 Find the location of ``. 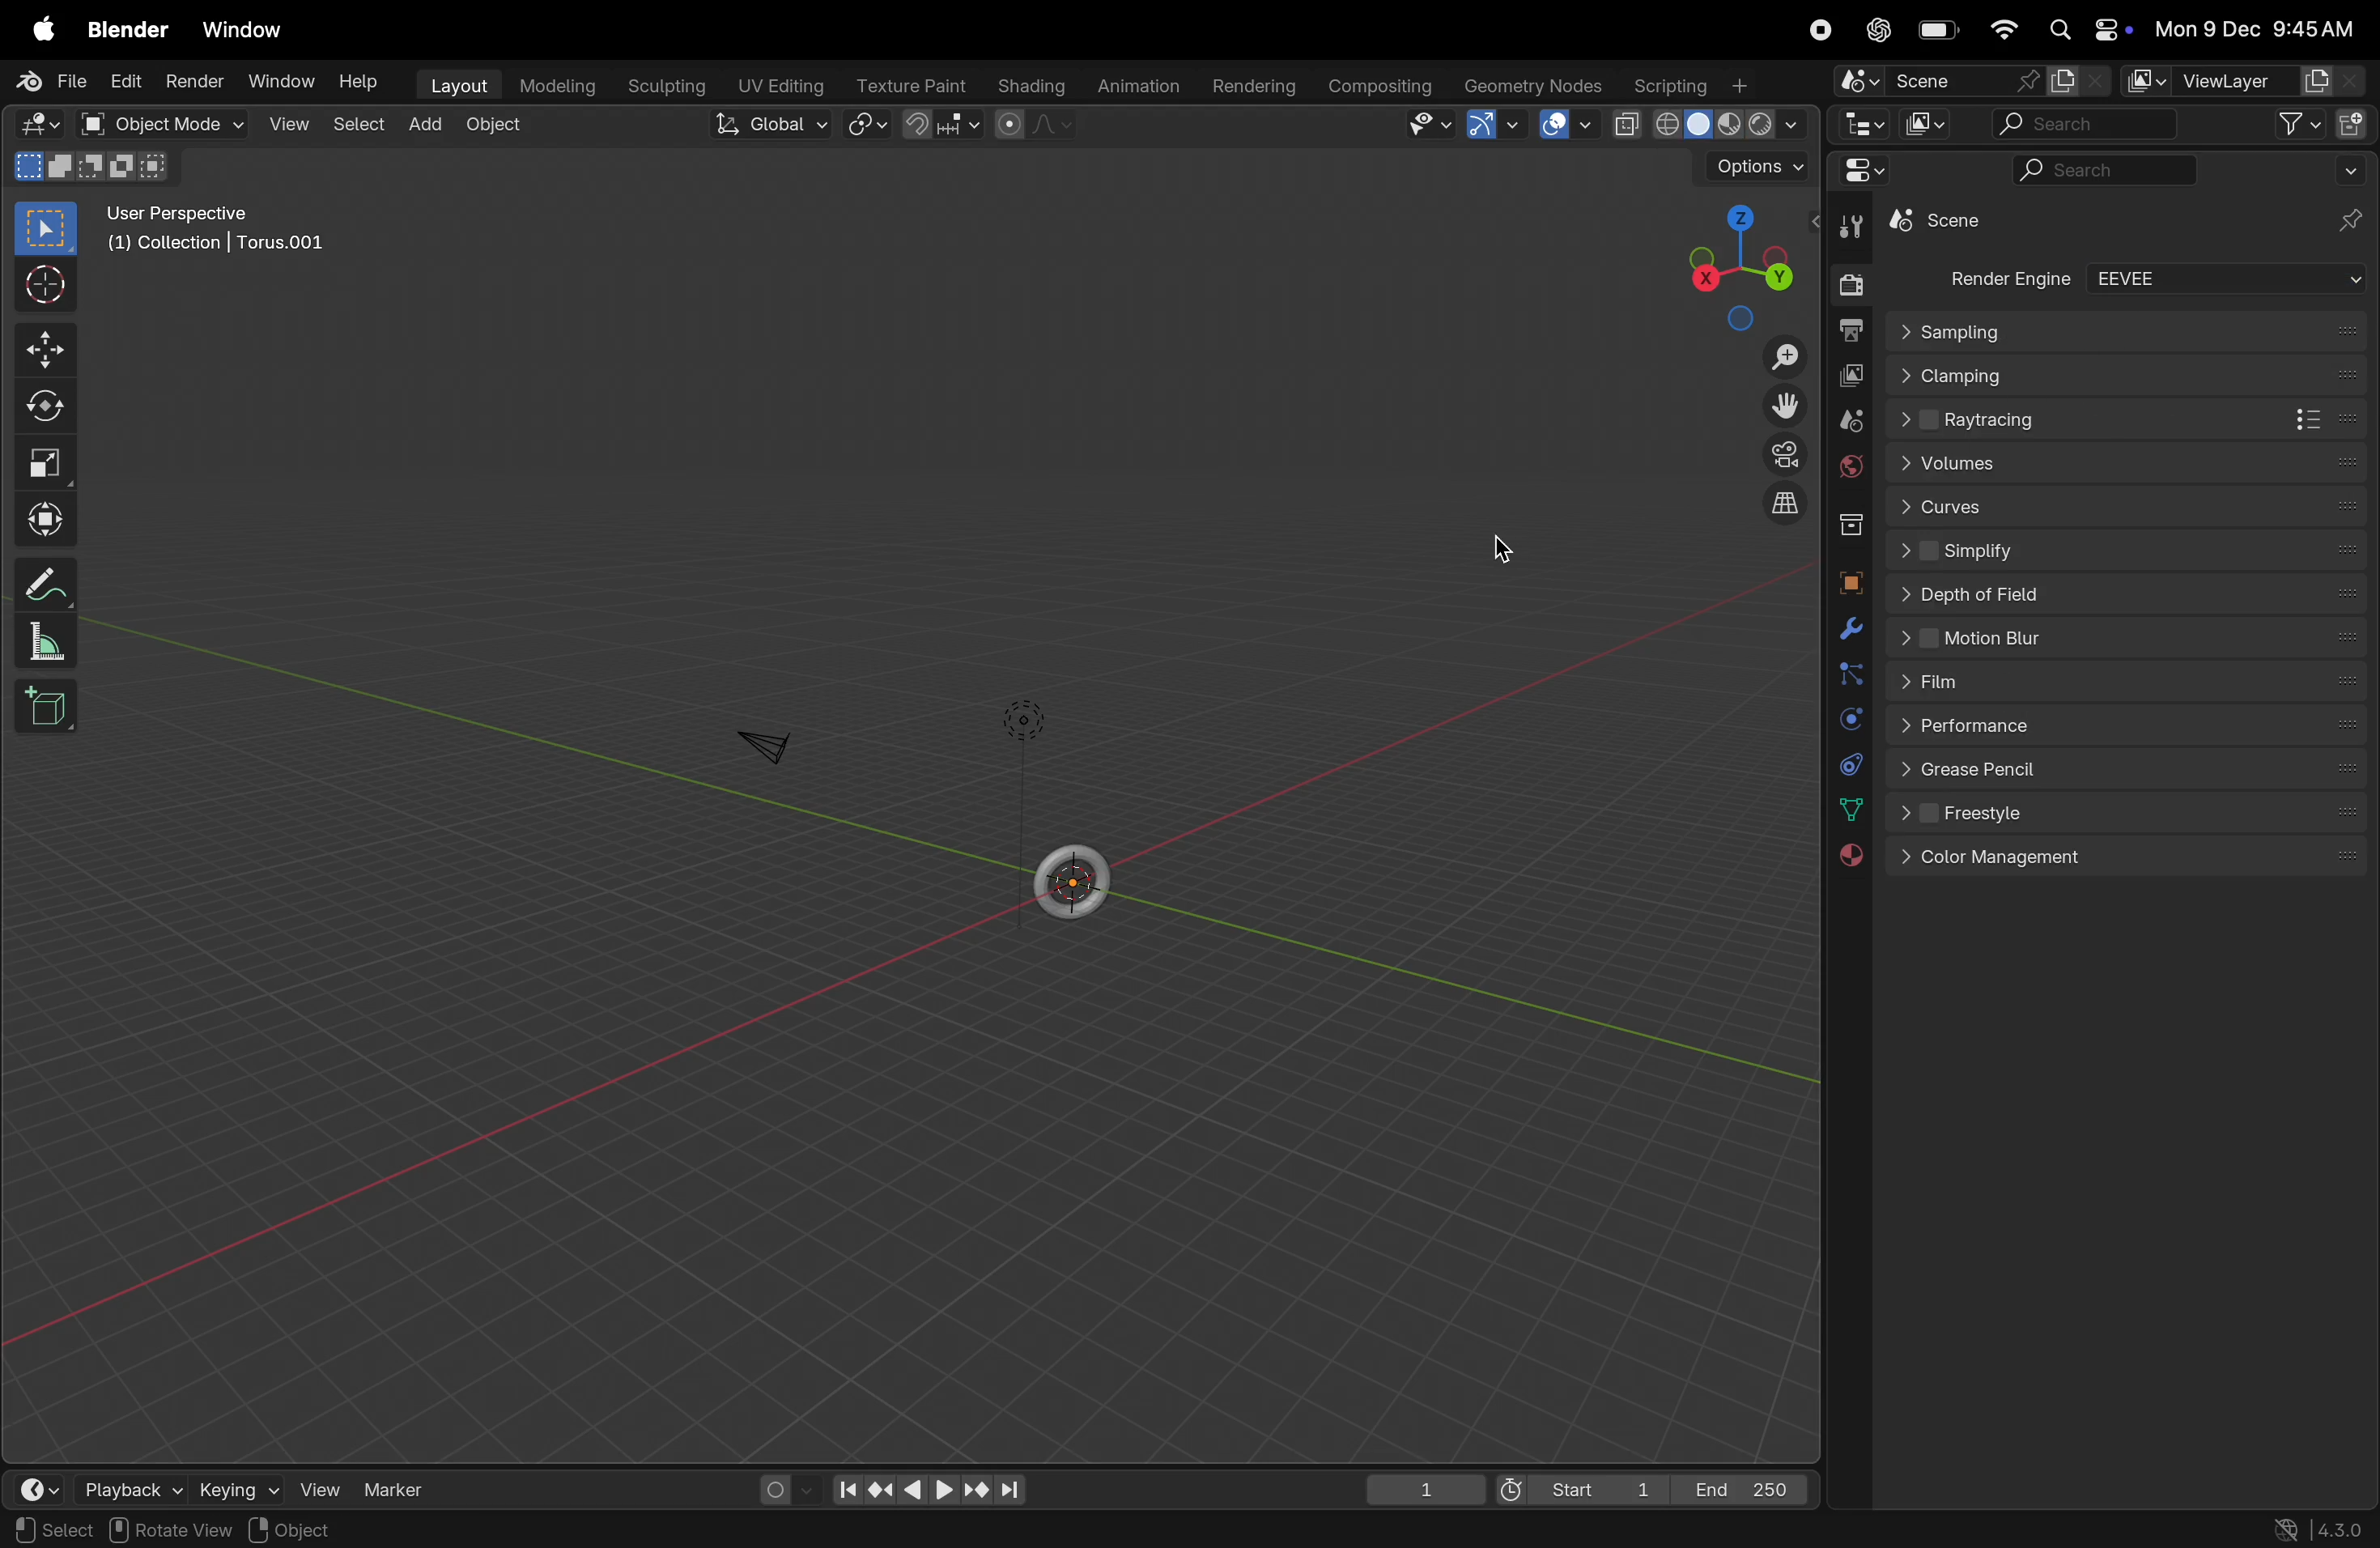

 is located at coordinates (1949, 329).